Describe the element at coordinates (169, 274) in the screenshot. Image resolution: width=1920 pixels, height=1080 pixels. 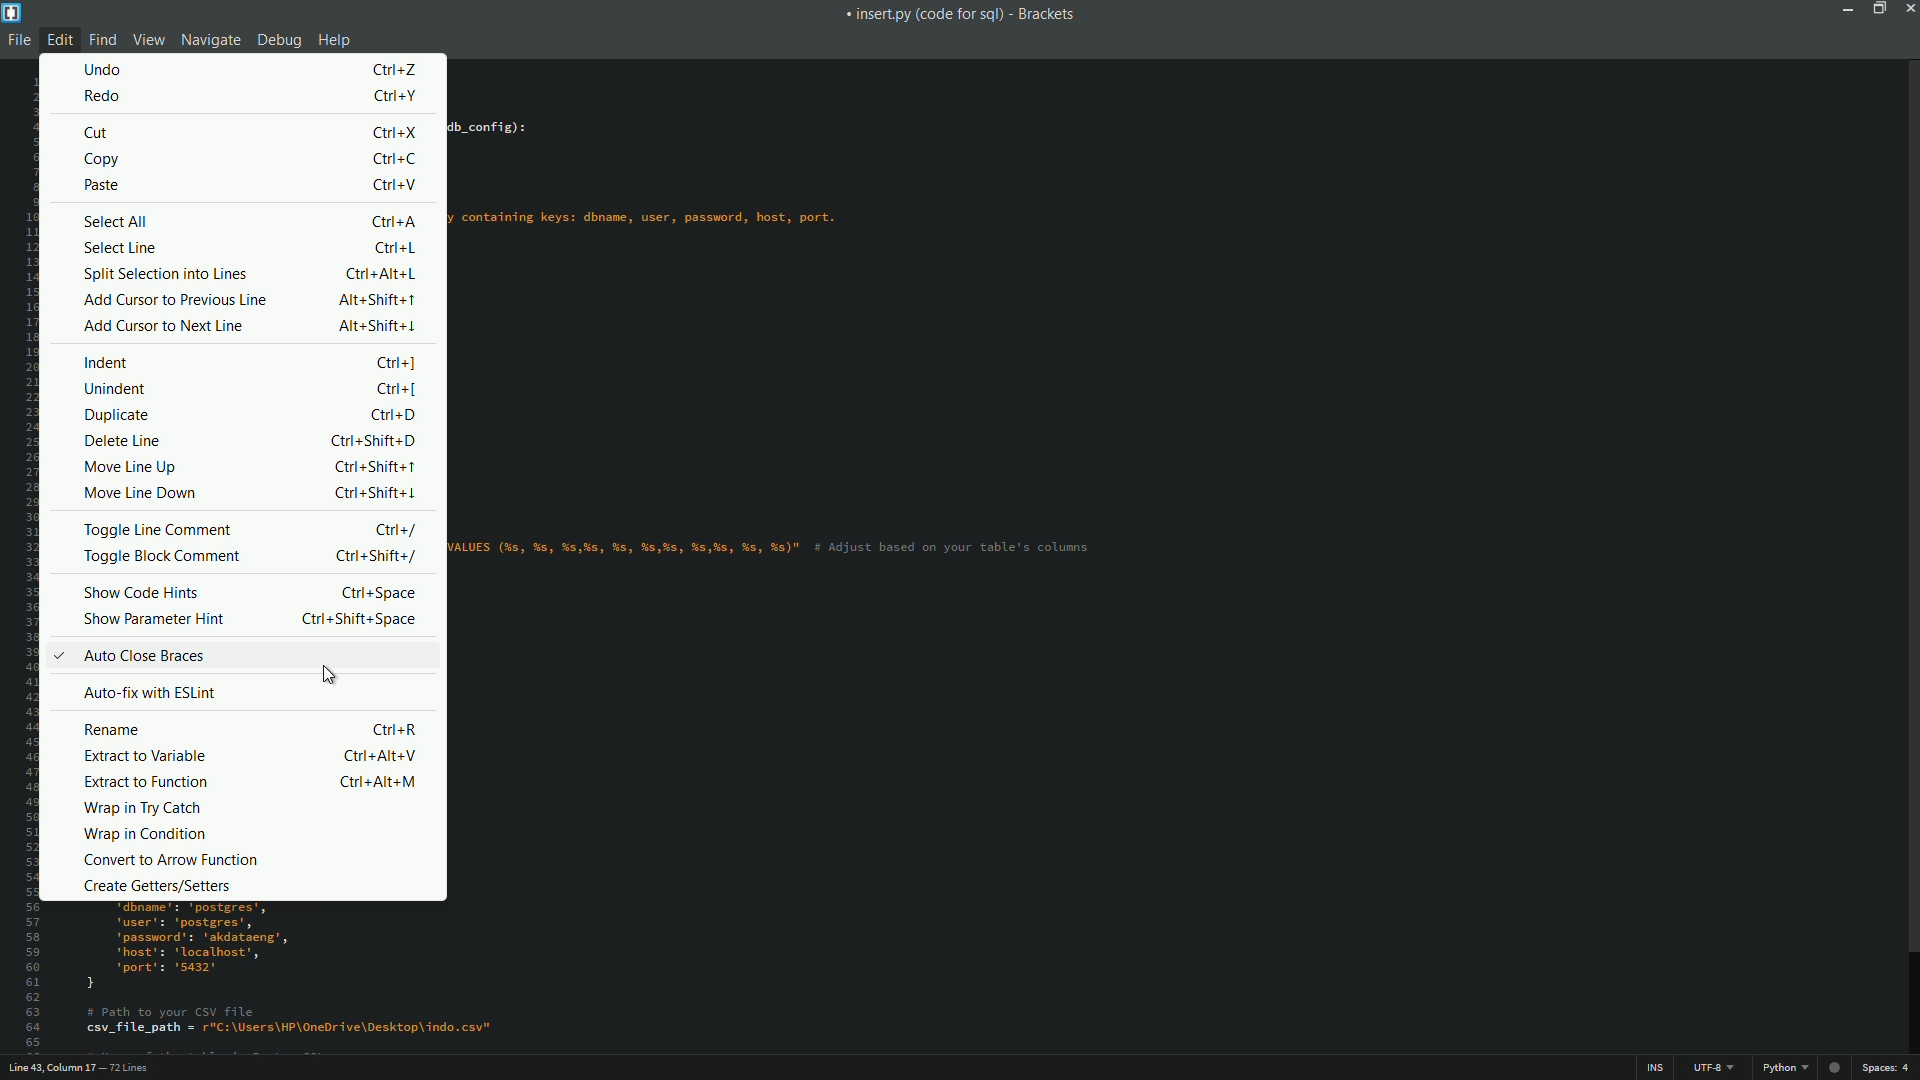
I see `split selection into lines` at that location.